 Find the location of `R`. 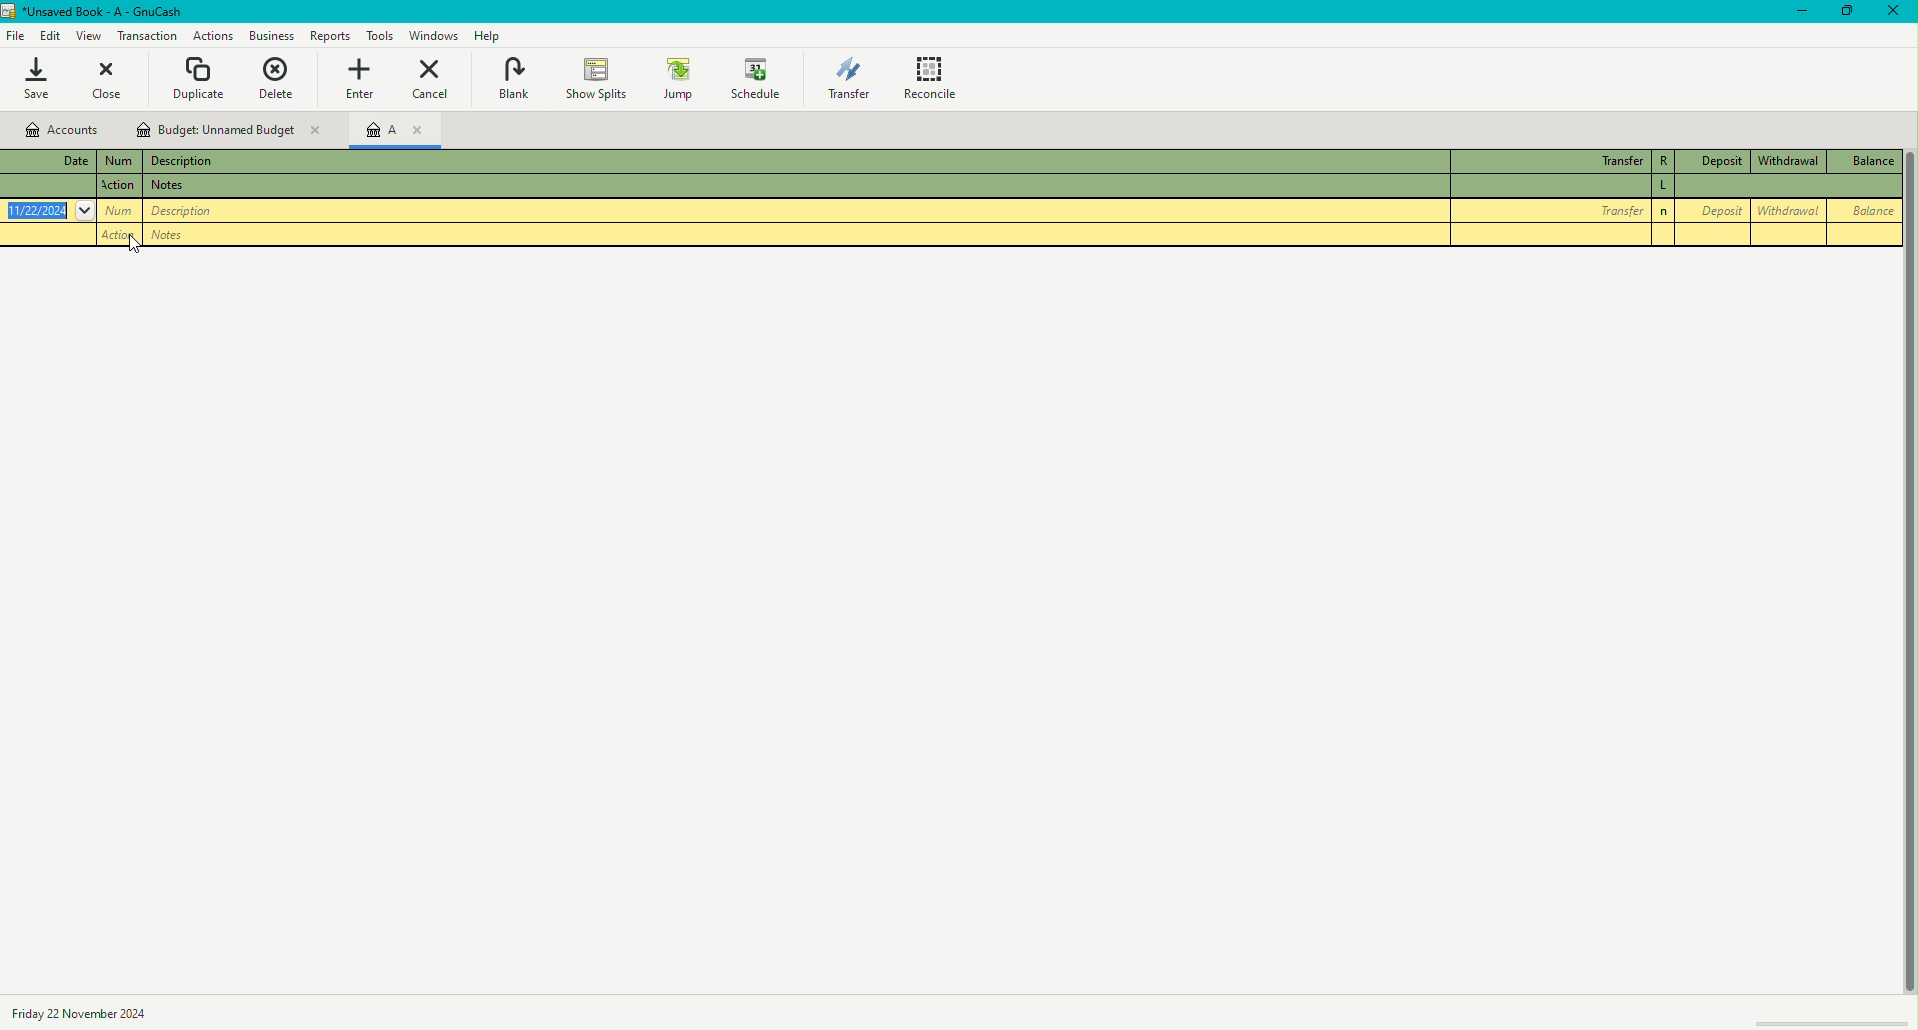

R is located at coordinates (1660, 161).